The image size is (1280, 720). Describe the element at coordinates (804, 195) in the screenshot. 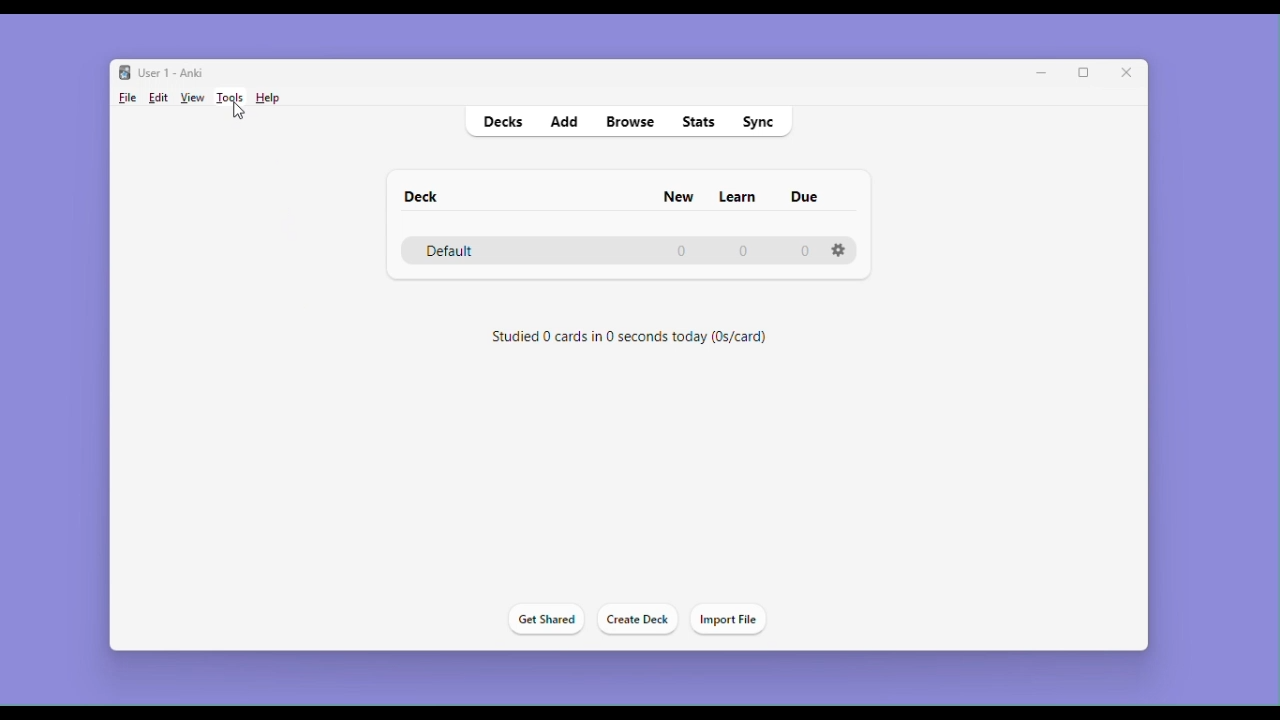

I see `due` at that location.